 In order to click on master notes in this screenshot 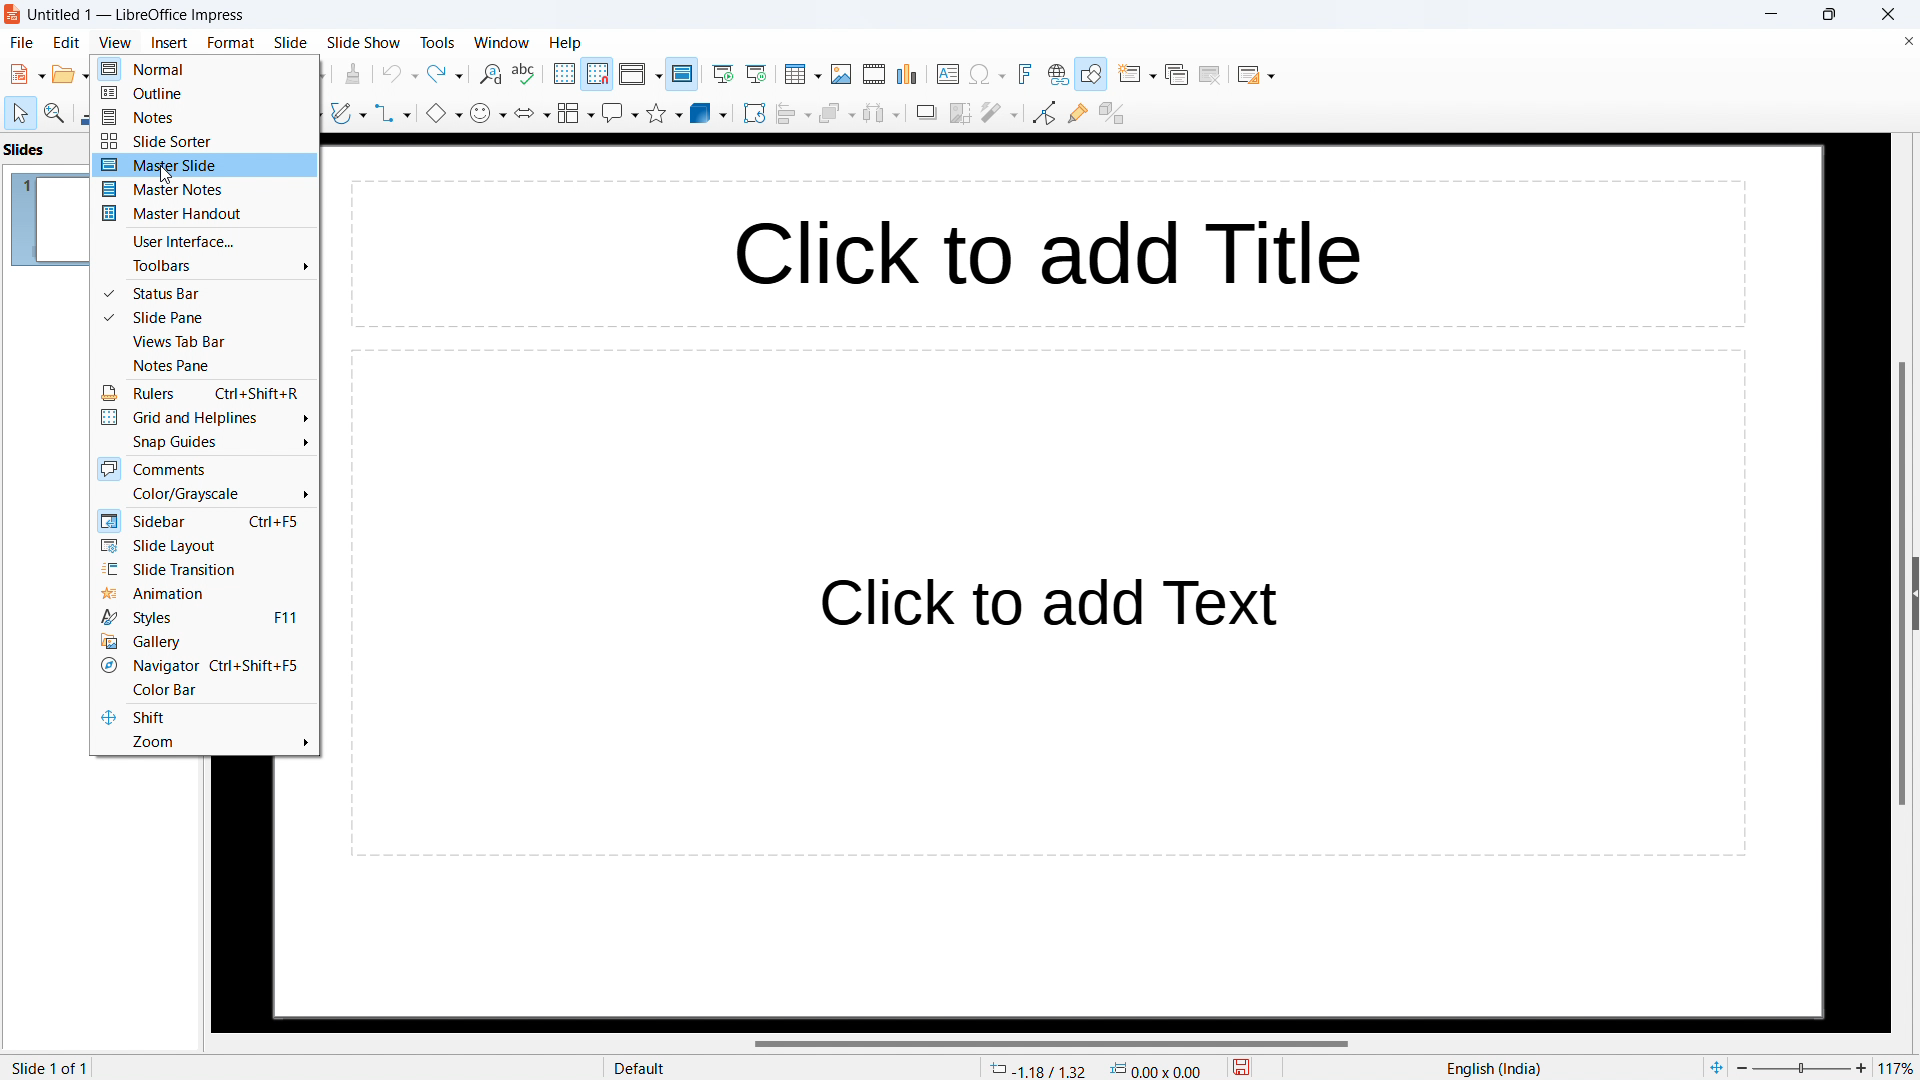, I will do `click(205, 190)`.